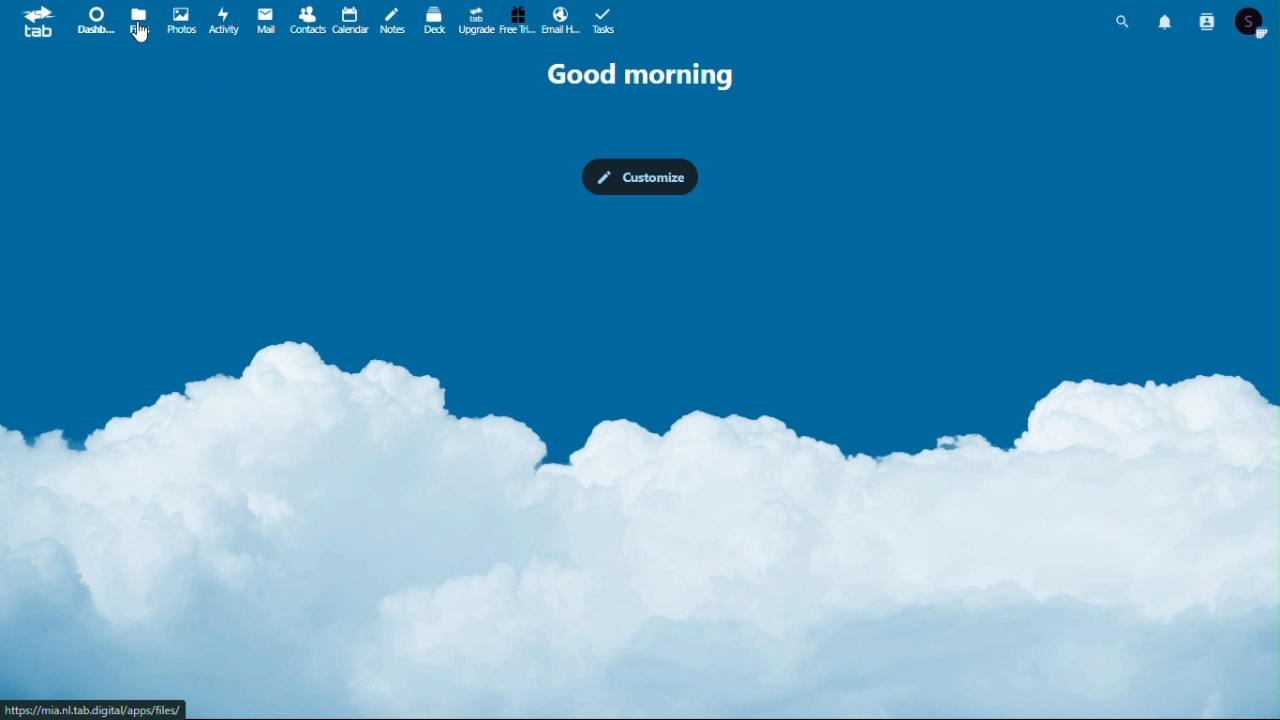 Image resolution: width=1280 pixels, height=720 pixels. Describe the element at coordinates (639, 78) in the screenshot. I see `Good morning` at that location.